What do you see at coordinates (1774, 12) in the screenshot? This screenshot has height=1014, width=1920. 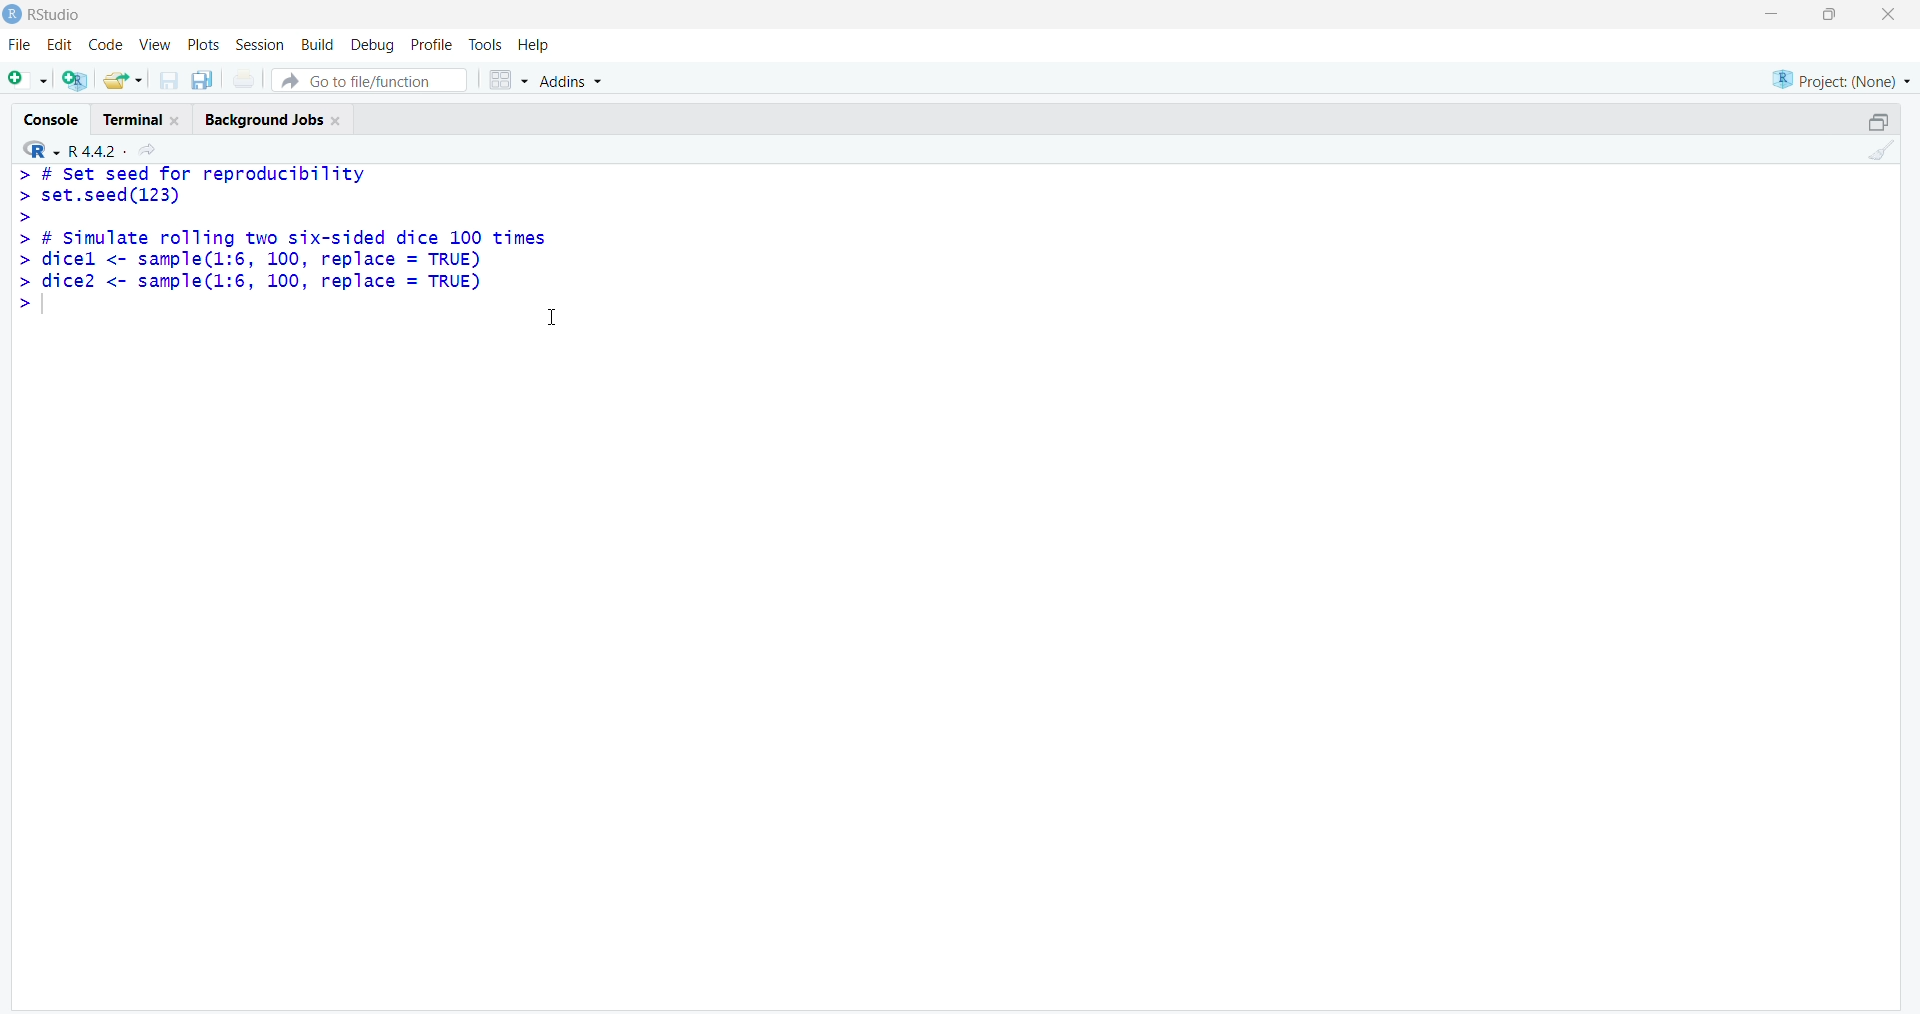 I see `minimise` at bounding box center [1774, 12].